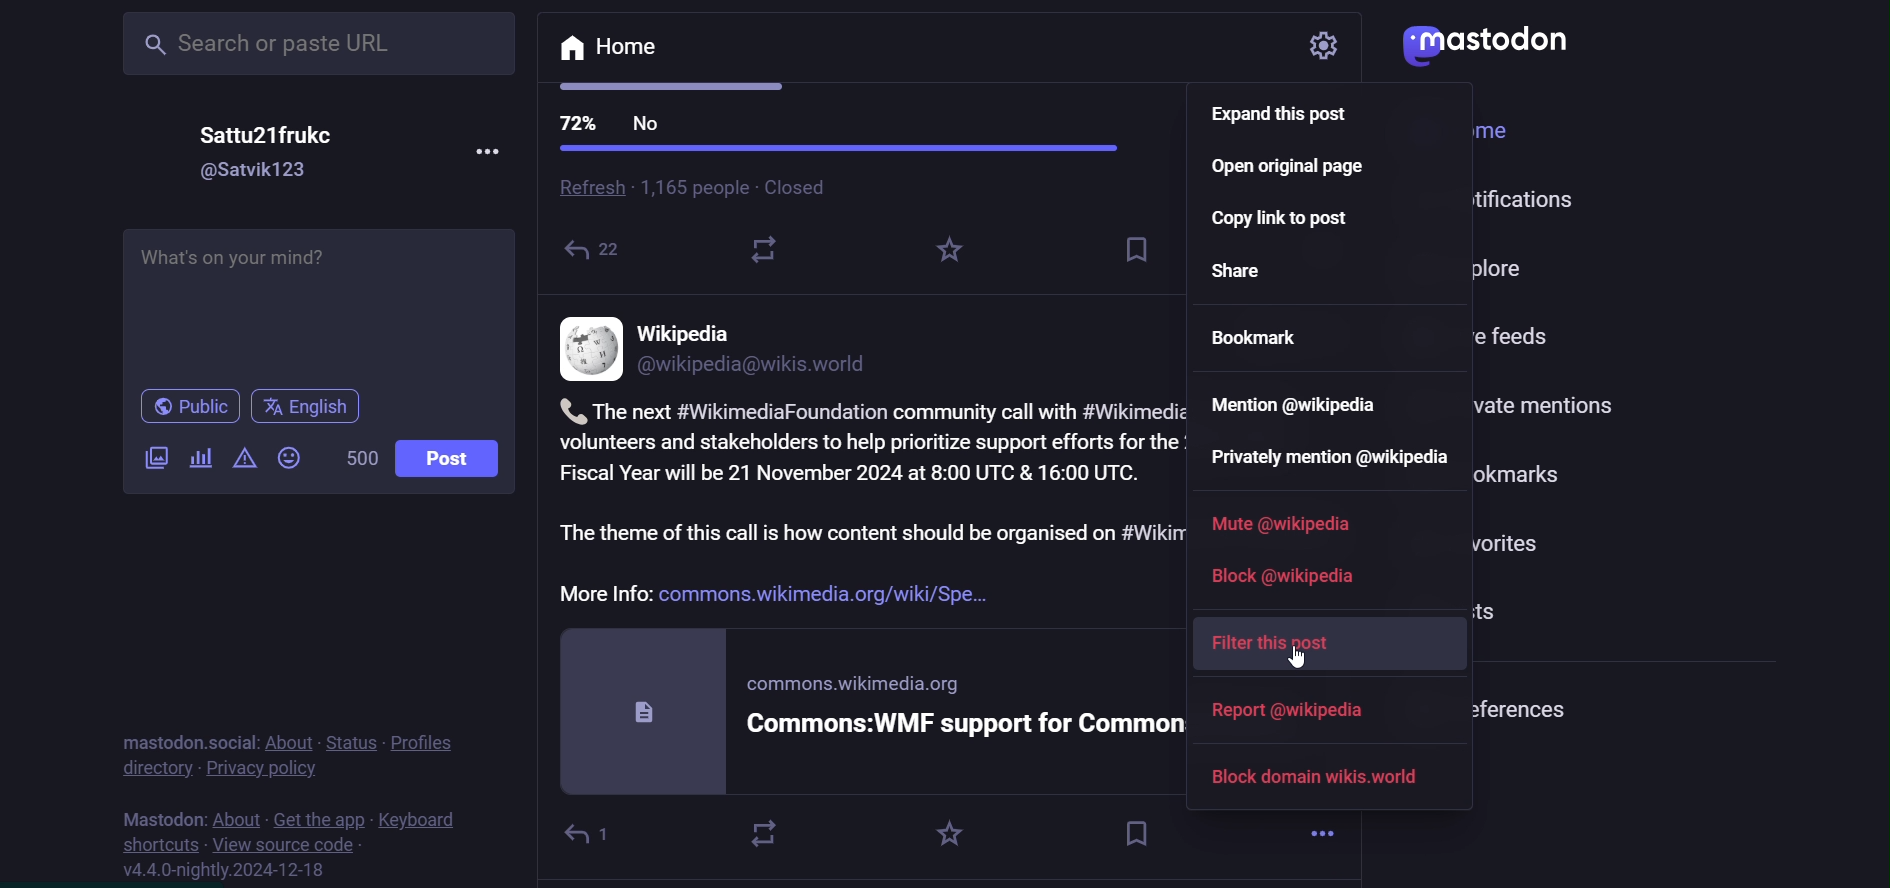 Image resolution: width=1890 pixels, height=888 pixels. What do you see at coordinates (1140, 249) in the screenshot?
I see `save` at bounding box center [1140, 249].